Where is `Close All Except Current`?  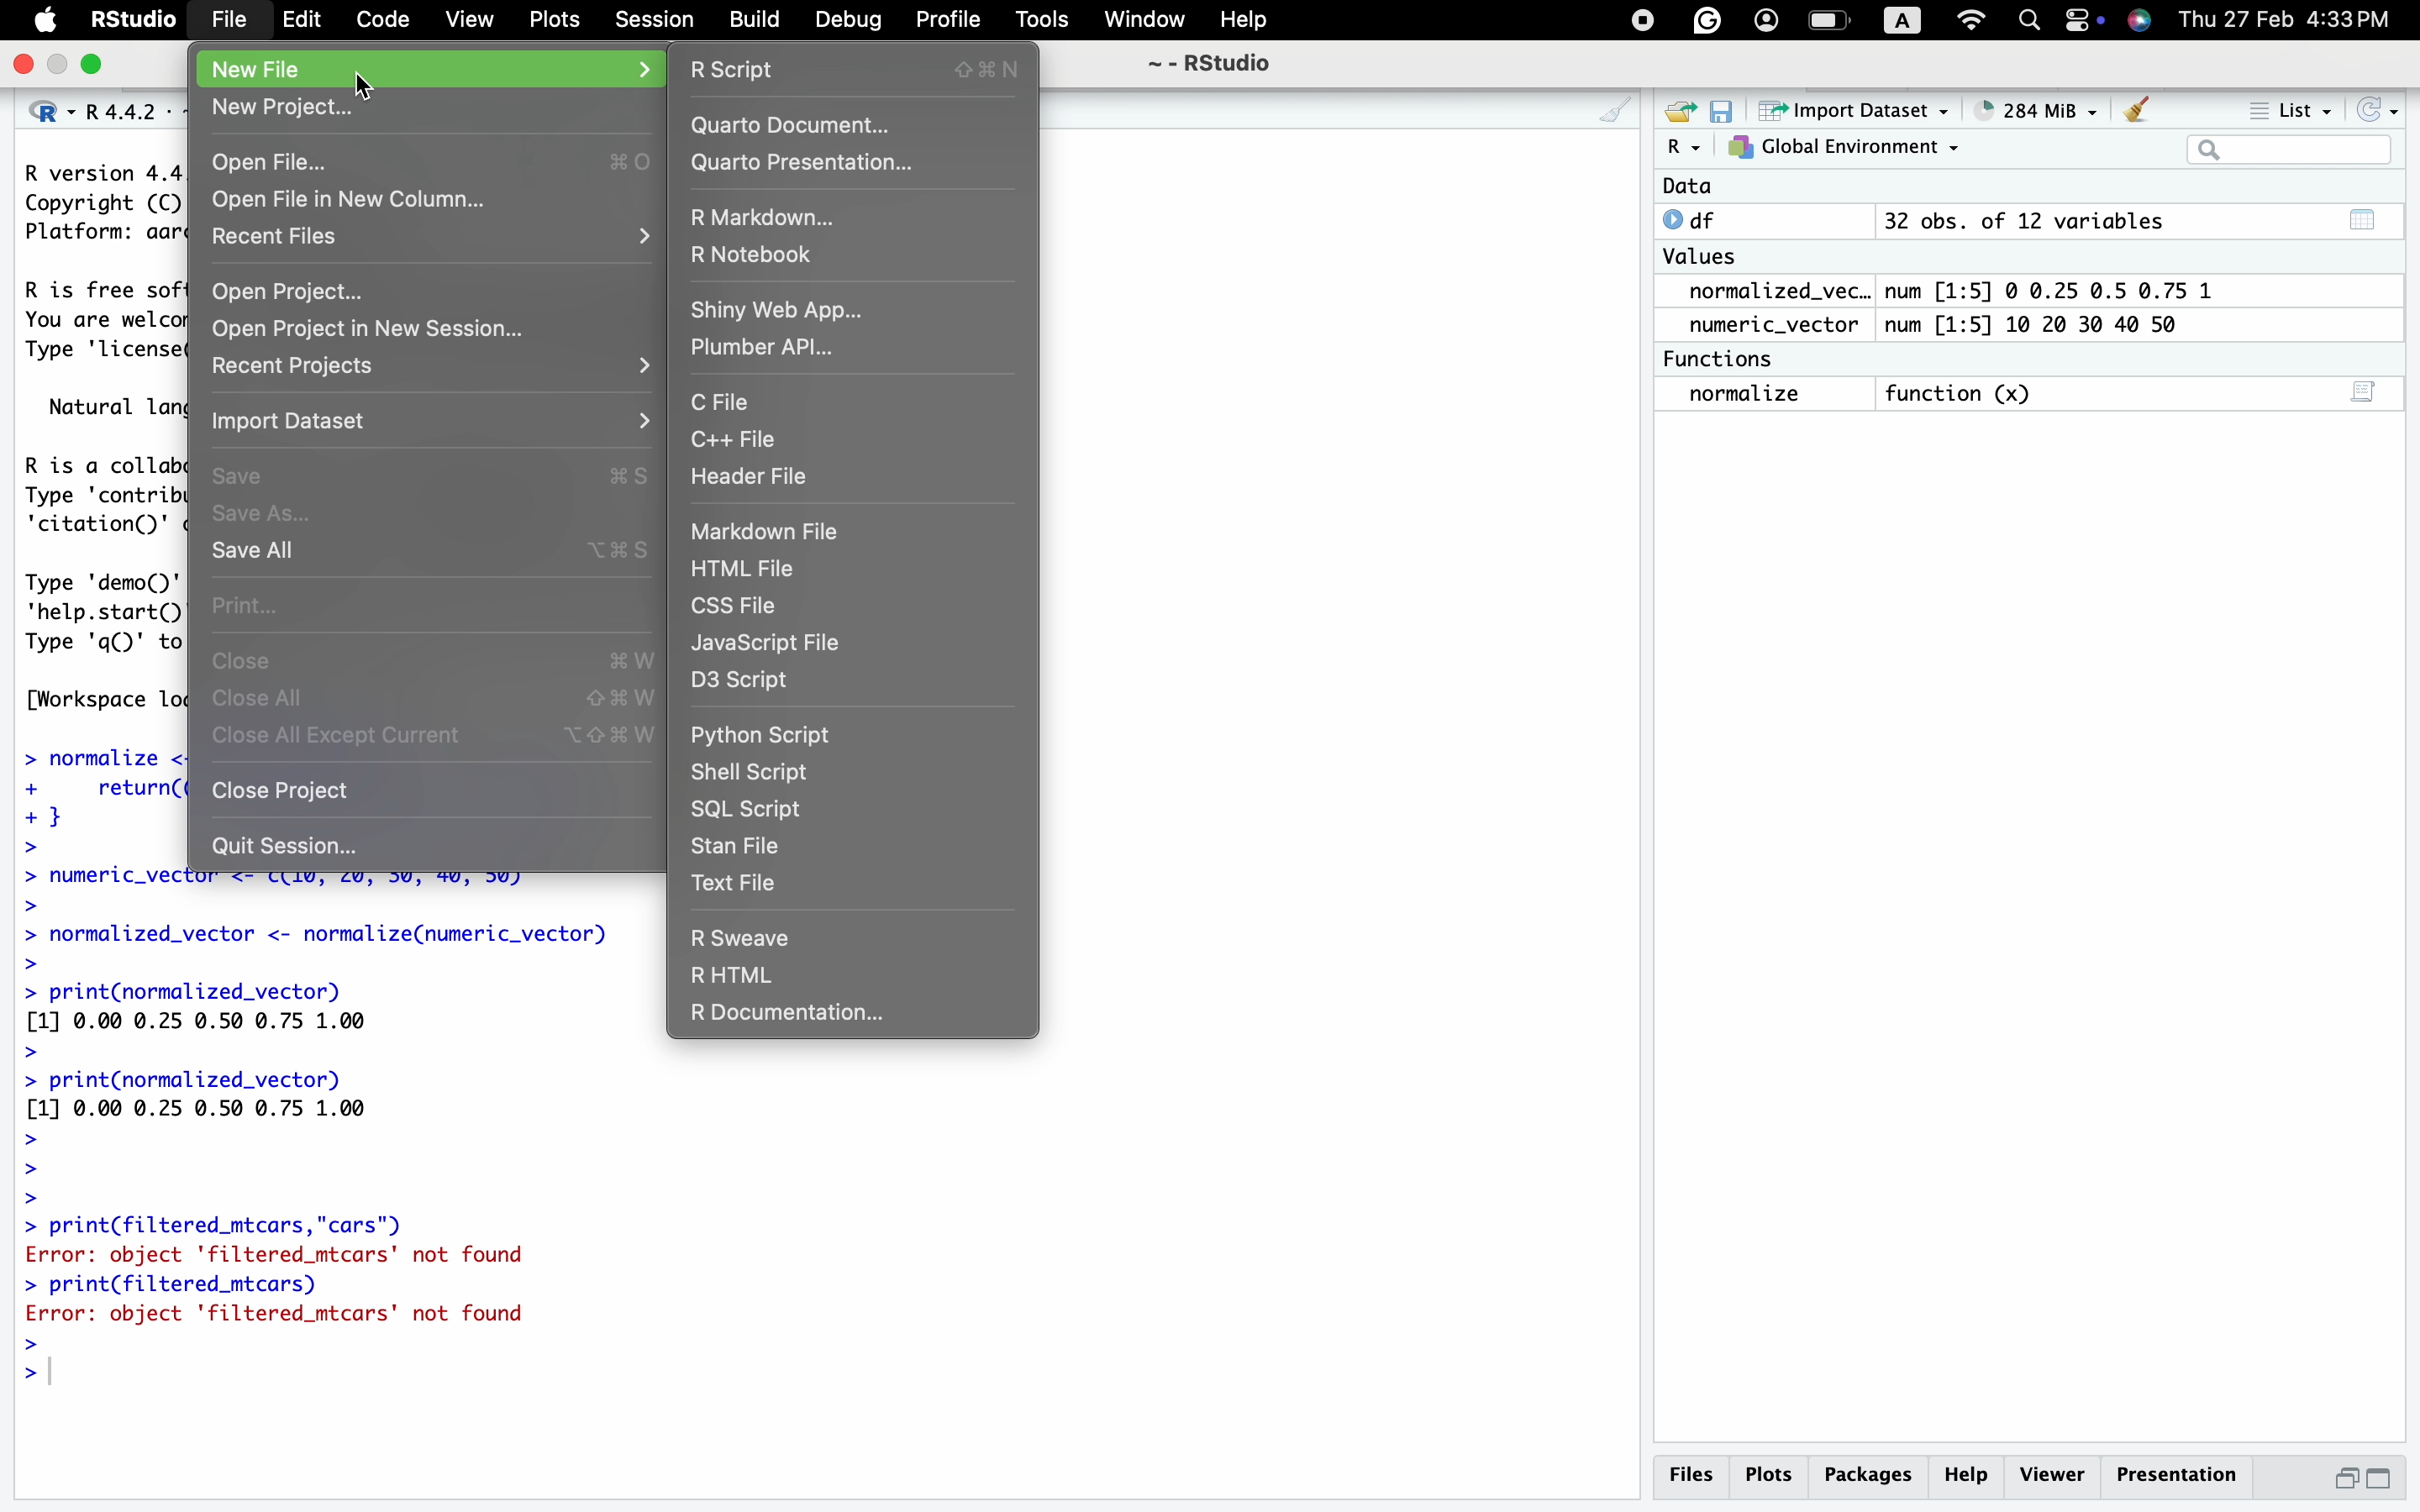 Close All Except Current is located at coordinates (438, 736).